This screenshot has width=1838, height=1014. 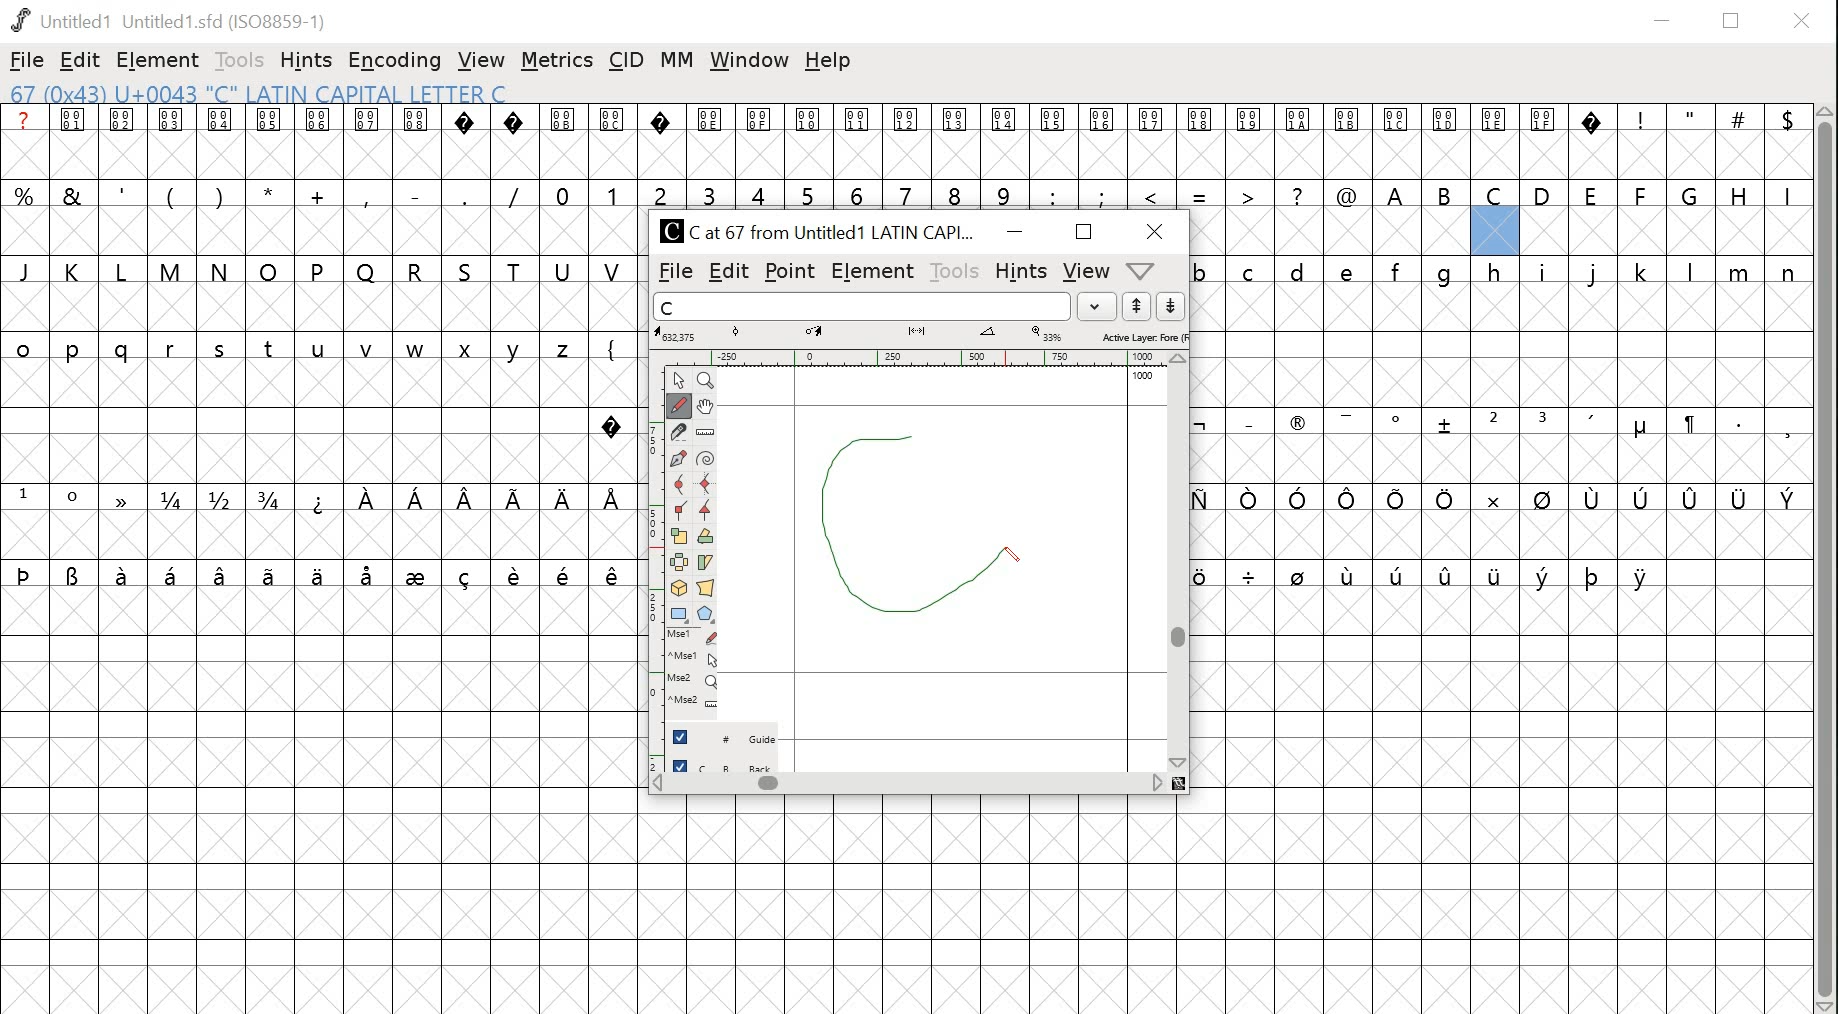 What do you see at coordinates (1084, 269) in the screenshot?
I see `view` at bounding box center [1084, 269].